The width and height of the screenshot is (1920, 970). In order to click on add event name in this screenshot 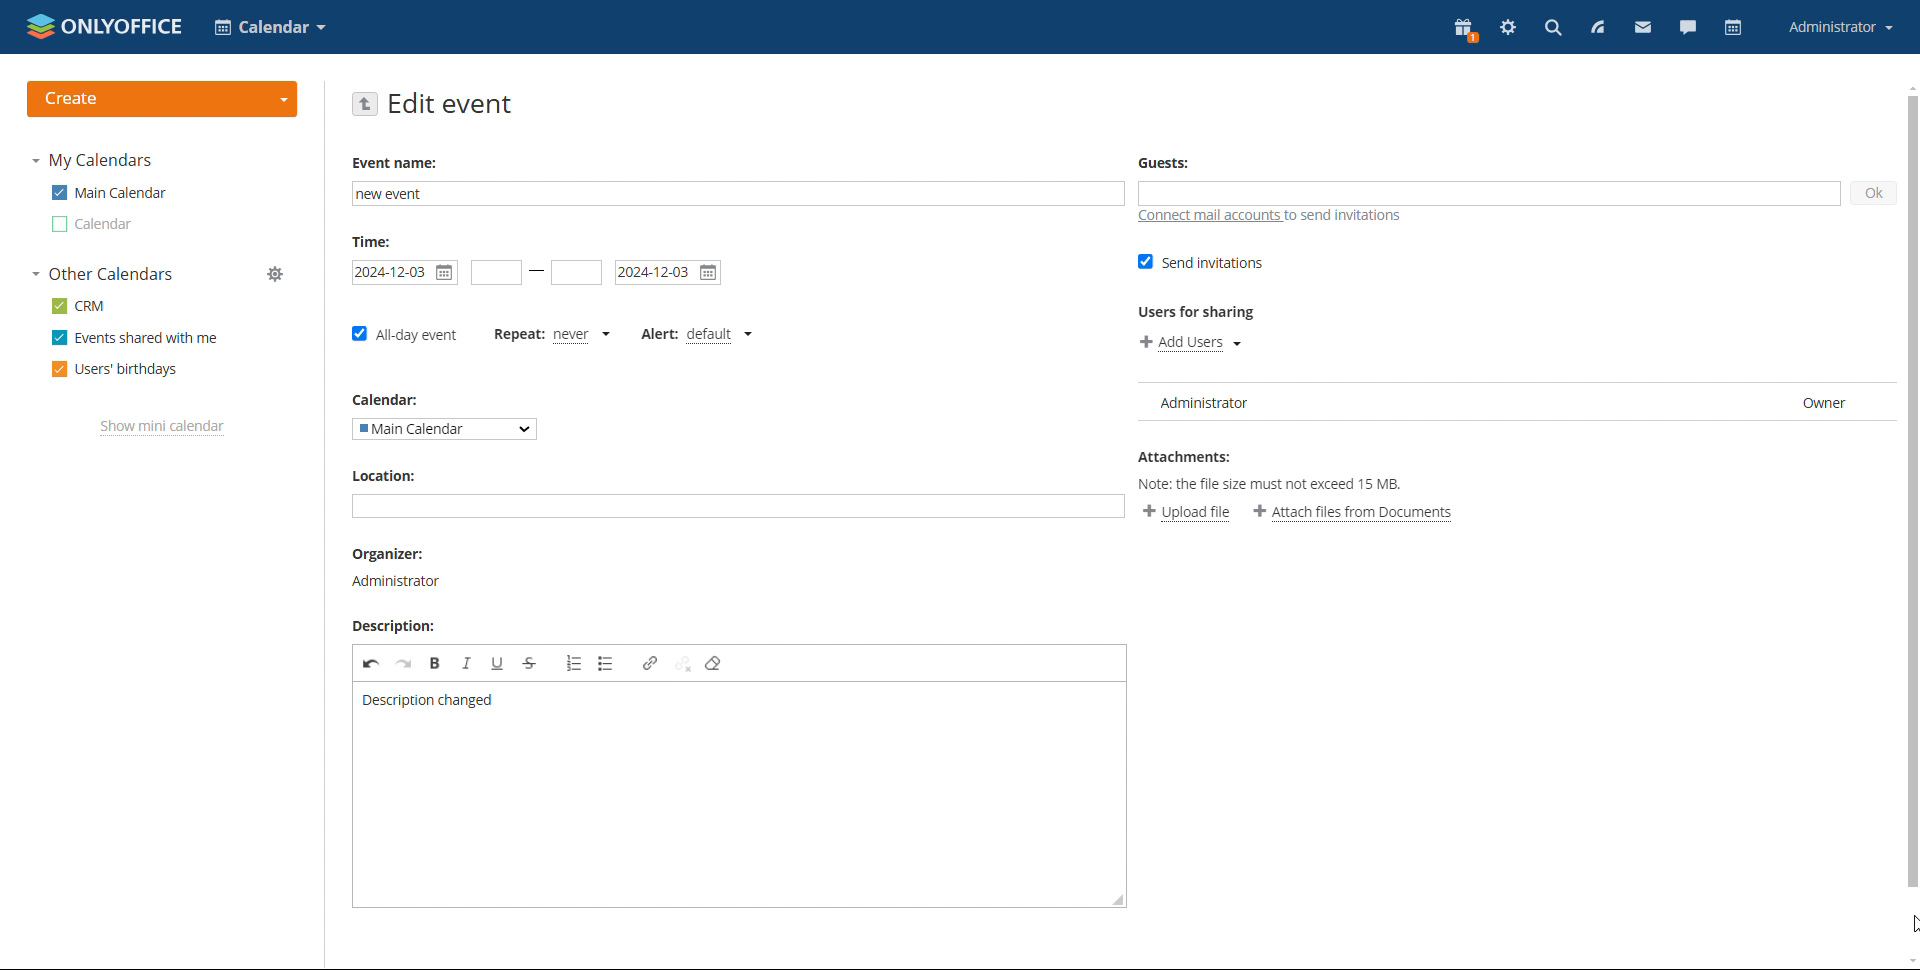, I will do `click(738, 195)`.